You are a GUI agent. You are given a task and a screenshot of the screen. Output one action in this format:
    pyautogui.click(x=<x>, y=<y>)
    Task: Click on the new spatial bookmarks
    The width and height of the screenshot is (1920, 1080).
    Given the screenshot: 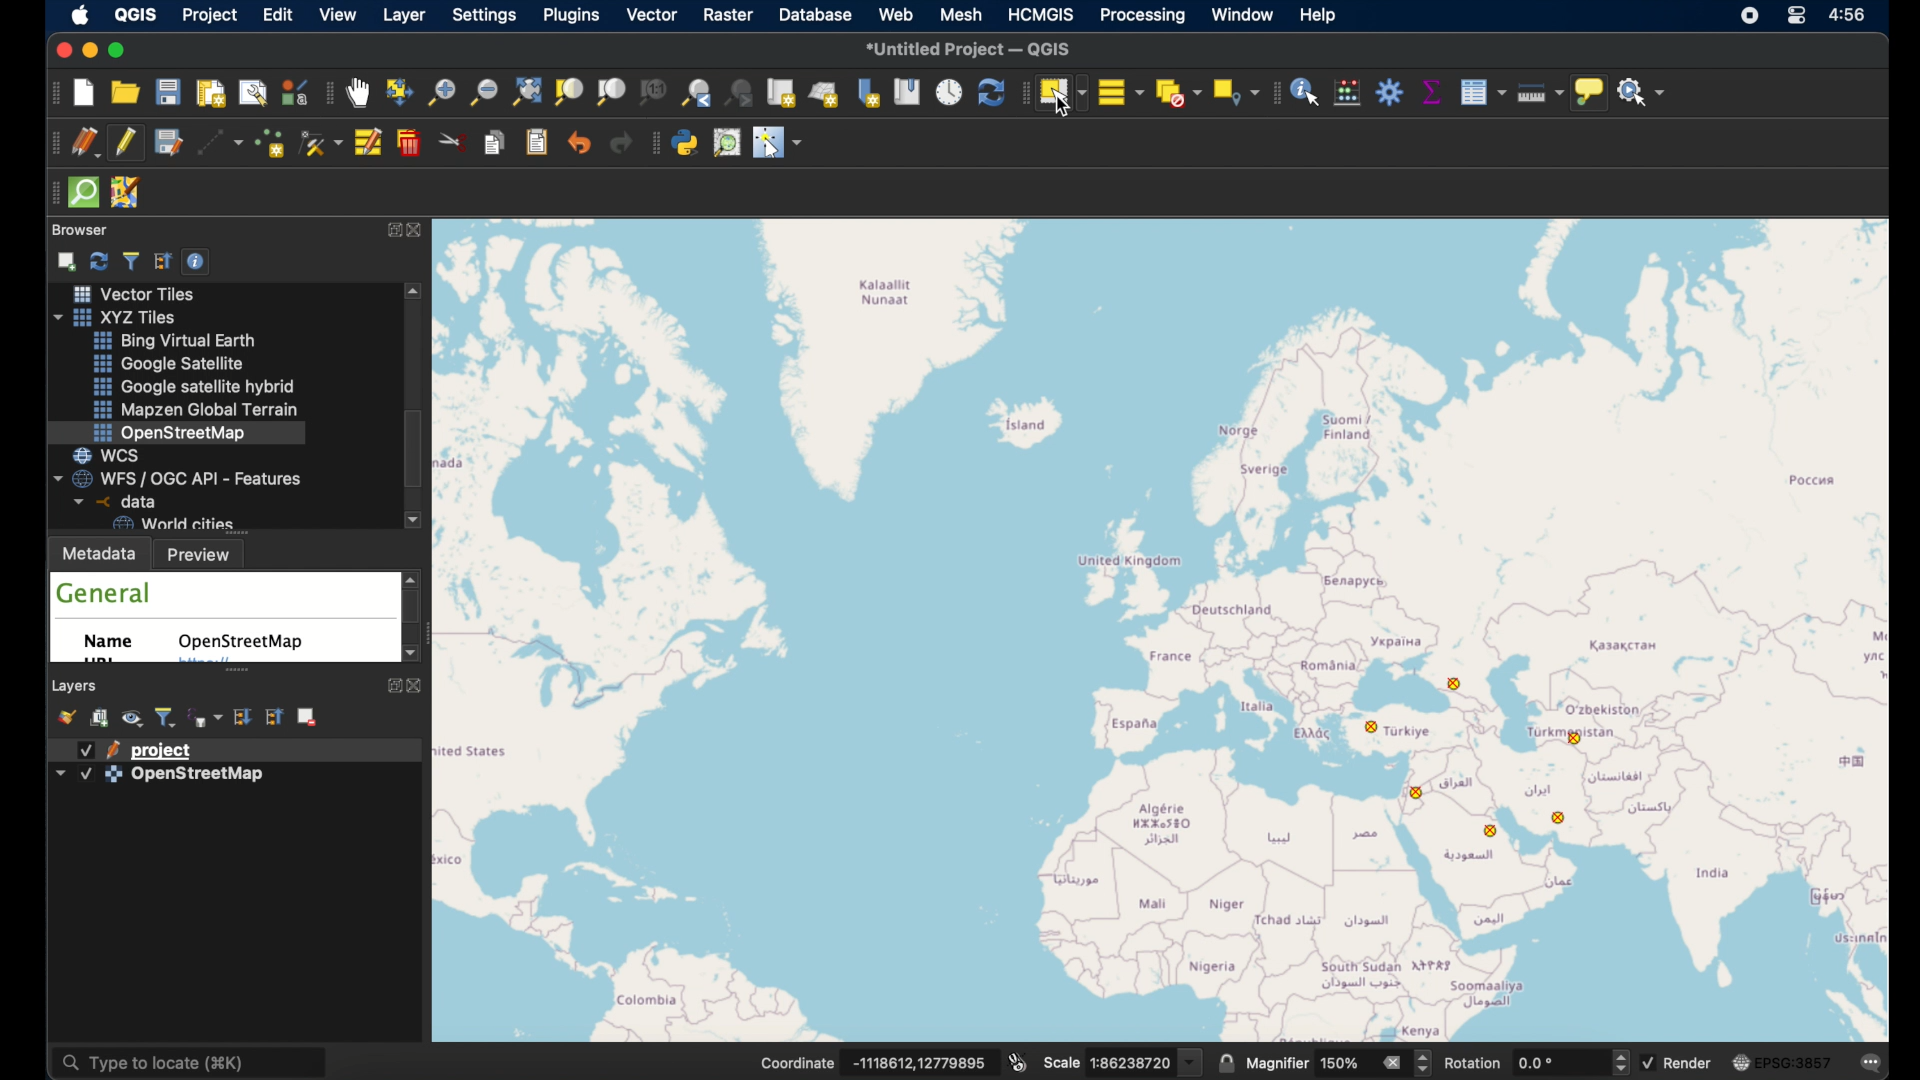 What is the action you would take?
    pyautogui.click(x=869, y=92)
    